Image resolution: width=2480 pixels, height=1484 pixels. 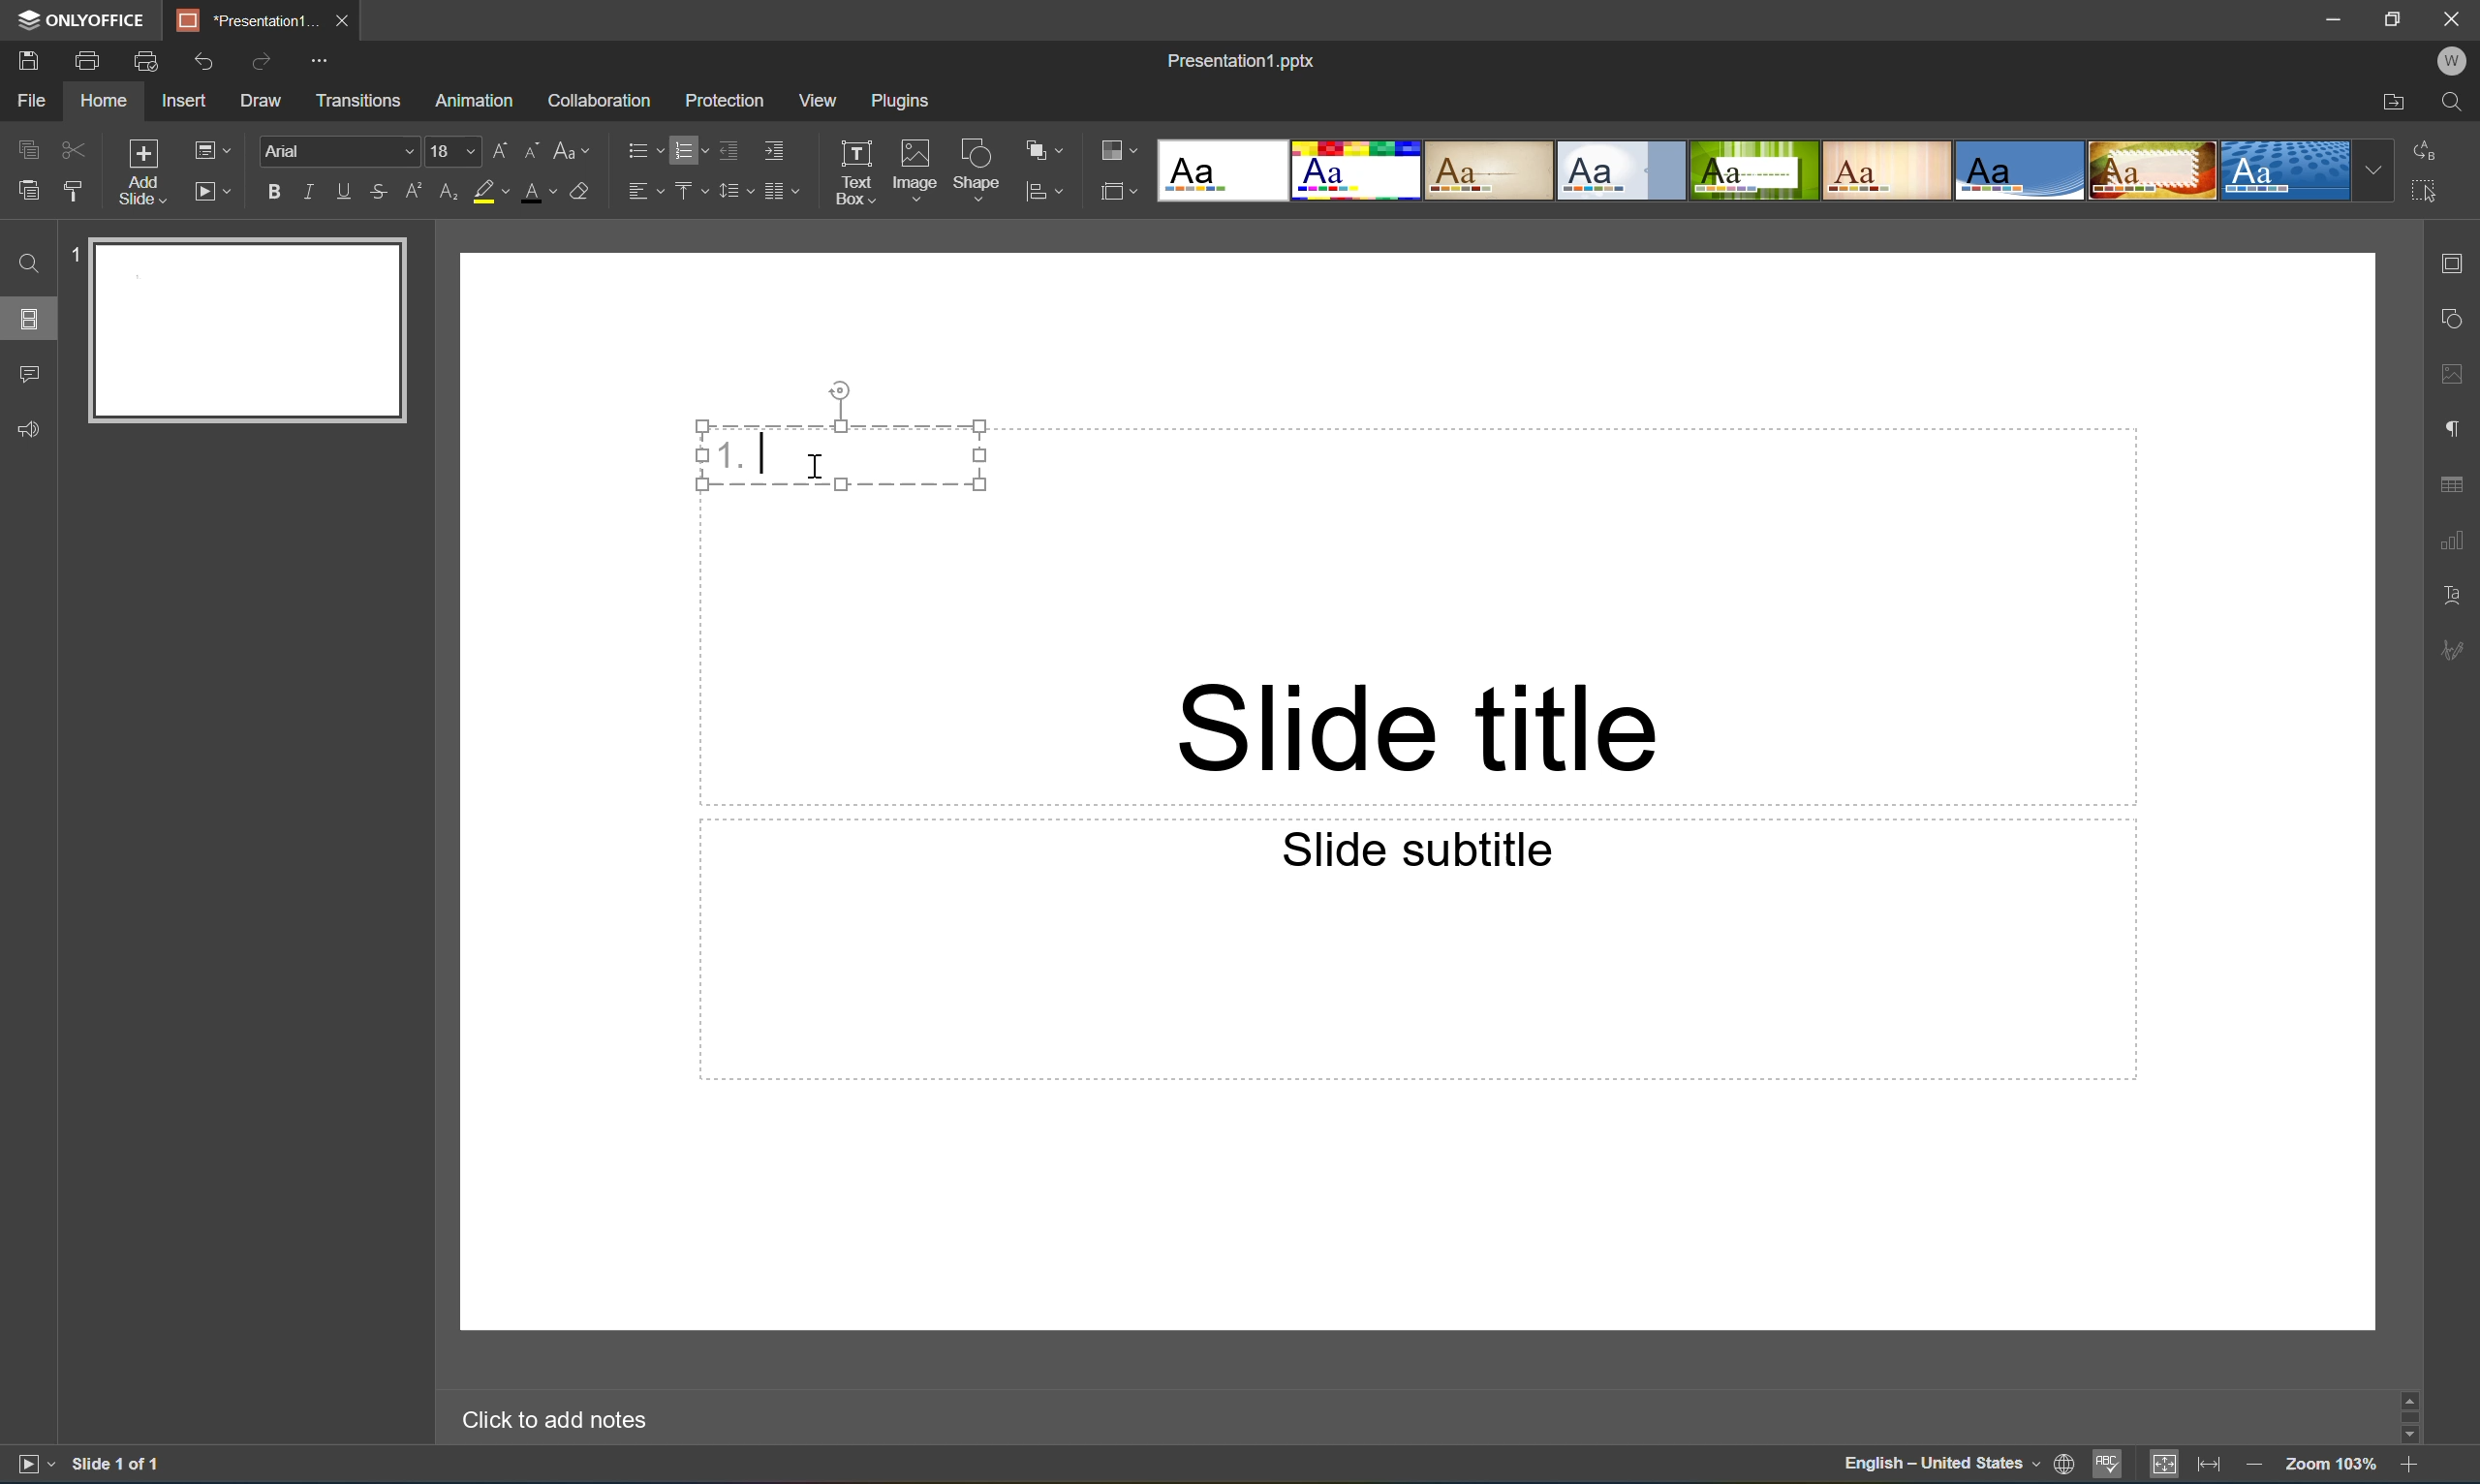 I want to click on Typing cursor, so click(x=766, y=453).